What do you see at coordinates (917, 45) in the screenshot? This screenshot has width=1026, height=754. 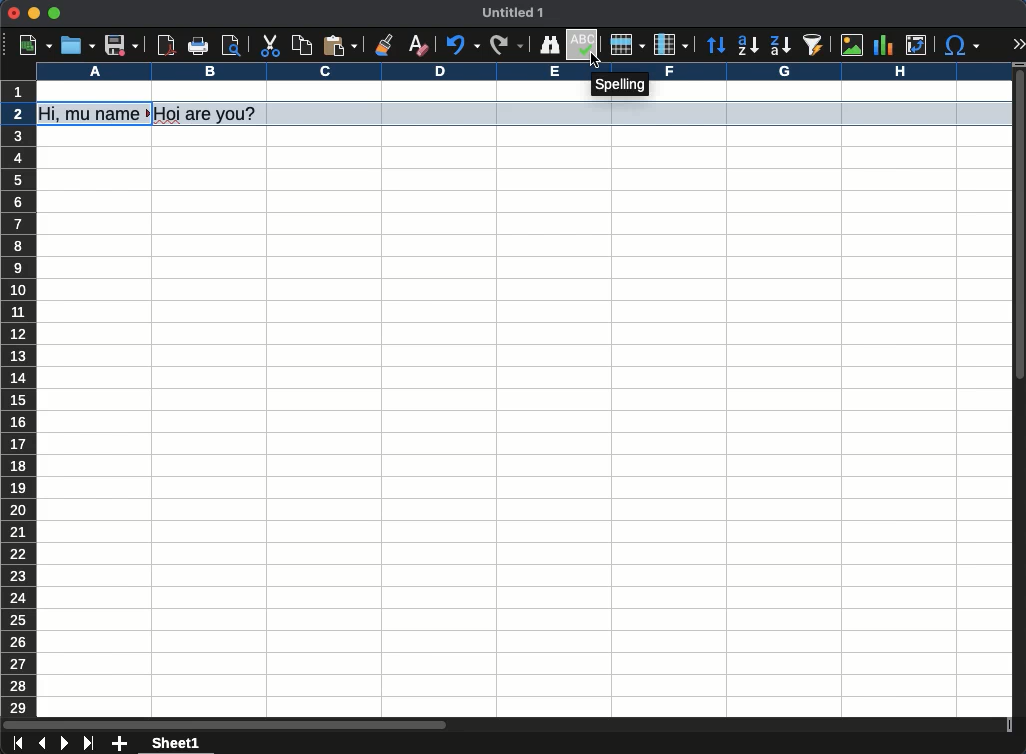 I see `pivot table` at bounding box center [917, 45].